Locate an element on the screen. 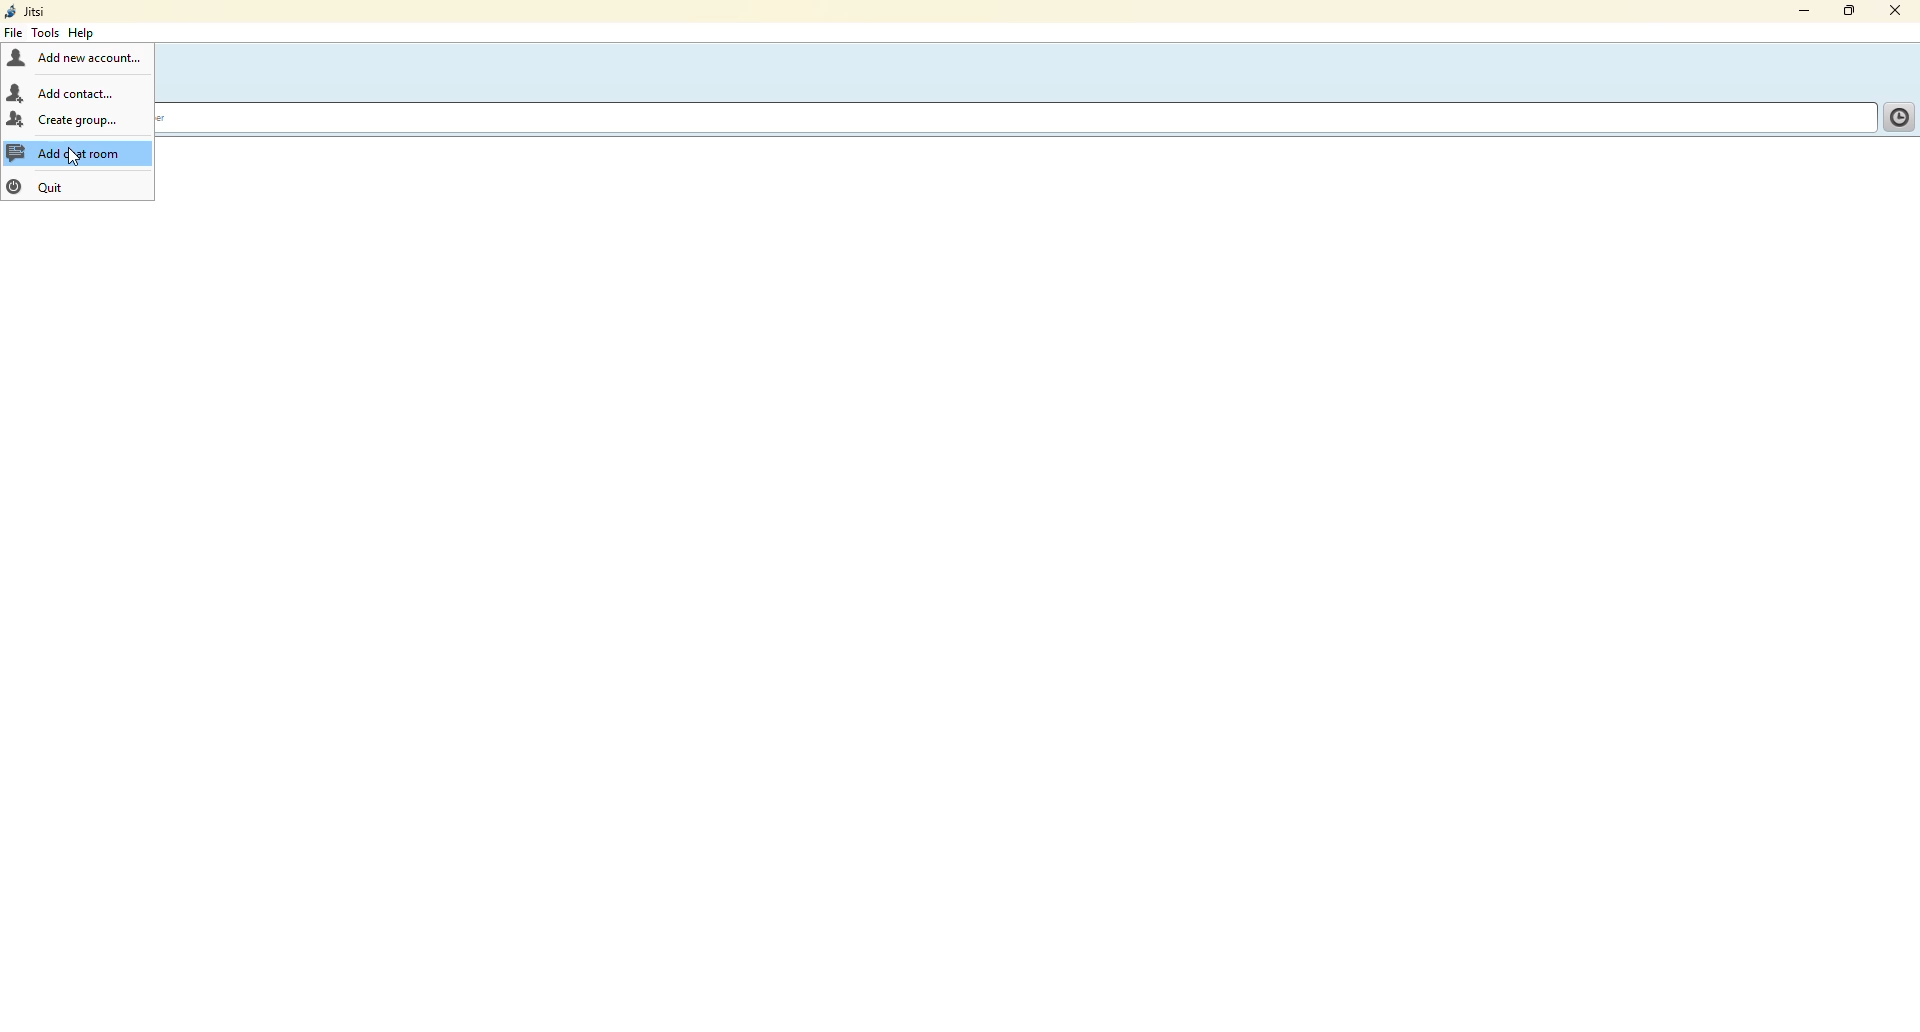 Image resolution: width=1920 pixels, height=1032 pixels. tools is located at coordinates (46, 32).